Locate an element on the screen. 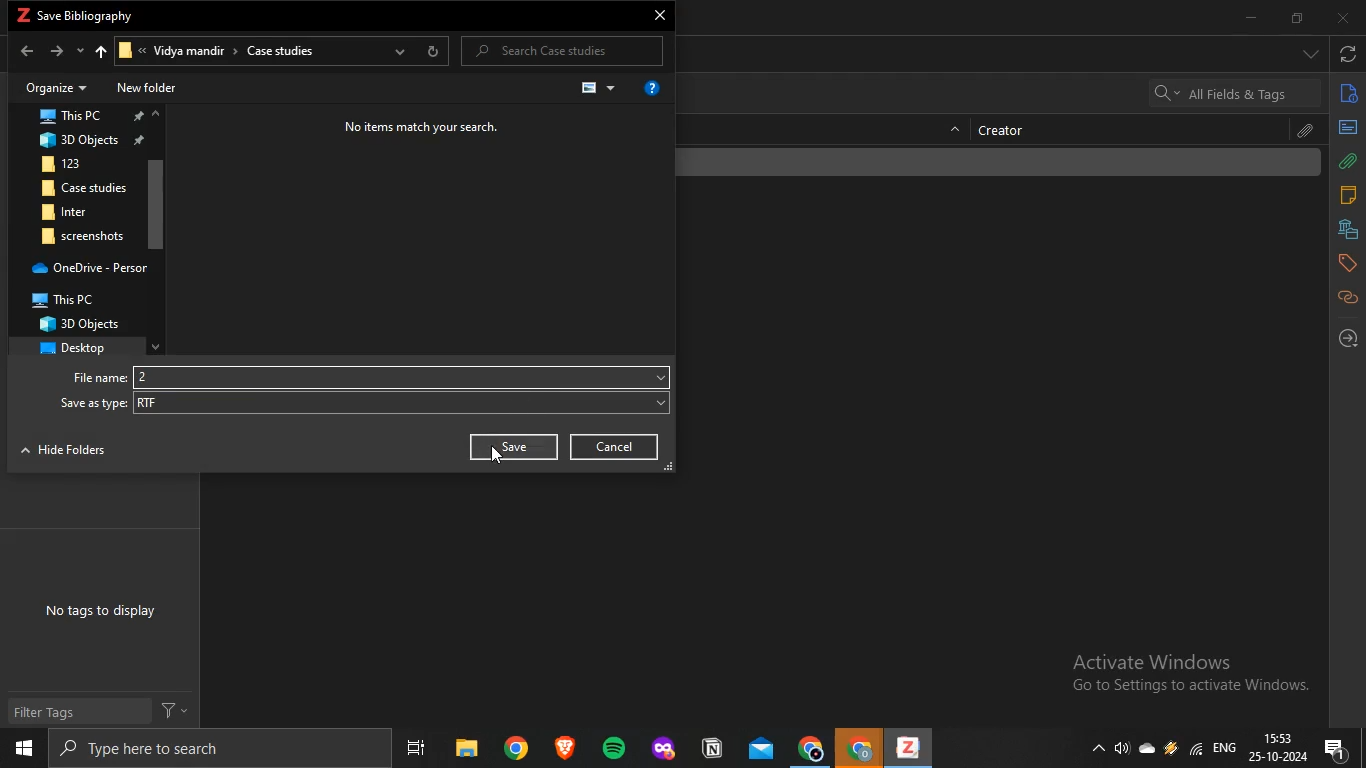 The height and width of the screenshot is (768, 1366). This PC is located at coordinates (100, 117).